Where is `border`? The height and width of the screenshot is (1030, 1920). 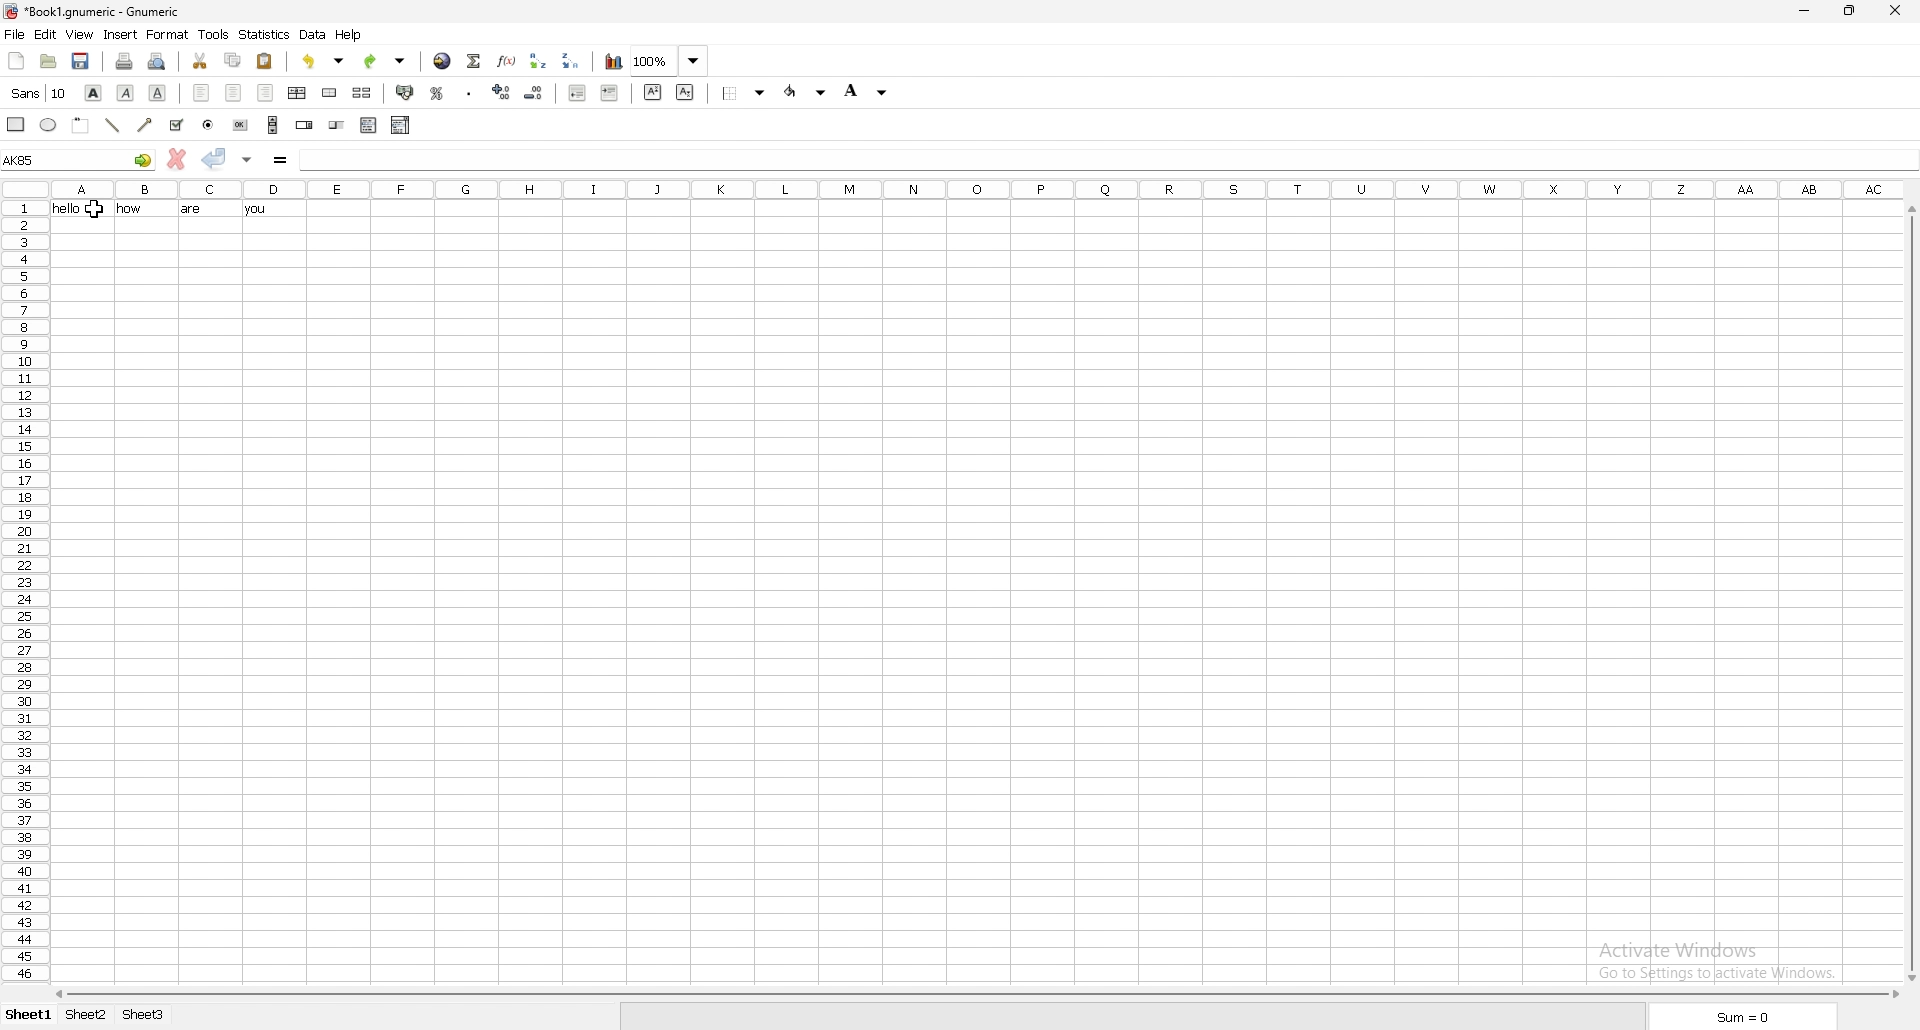
border is located at coordinates (744, 93).